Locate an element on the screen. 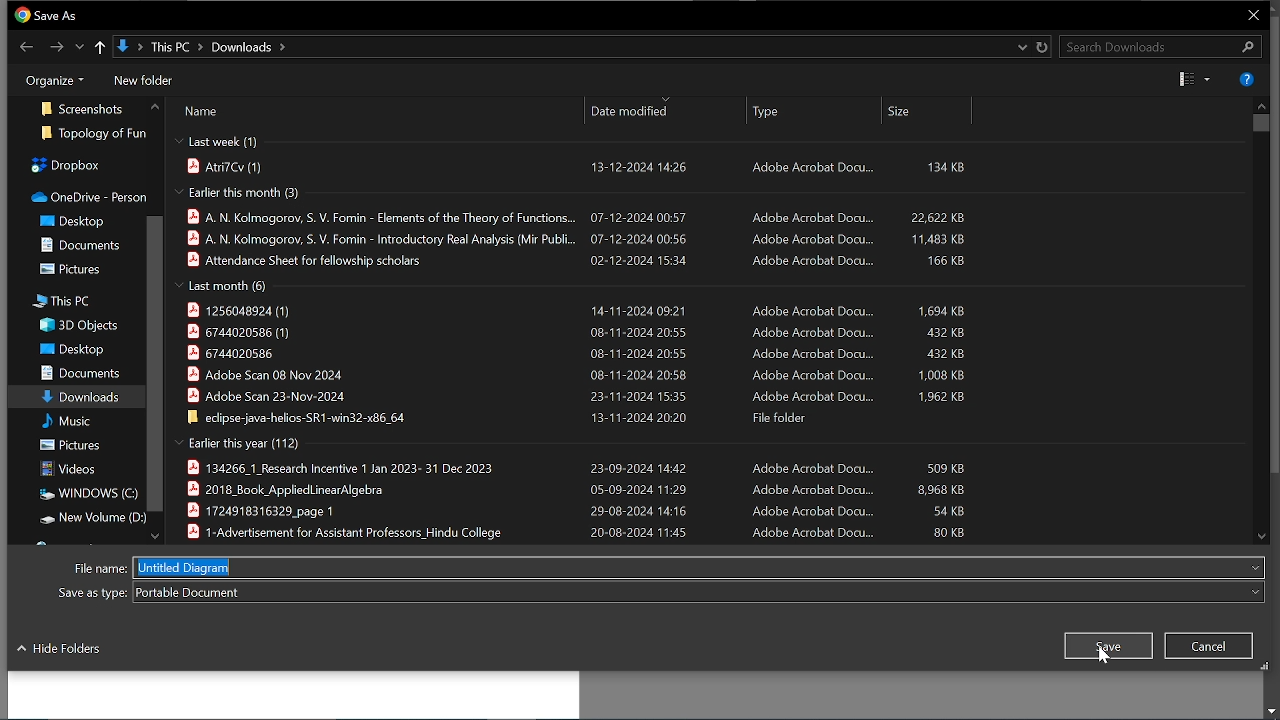  S09 KB is located at coordinates (947, 469).